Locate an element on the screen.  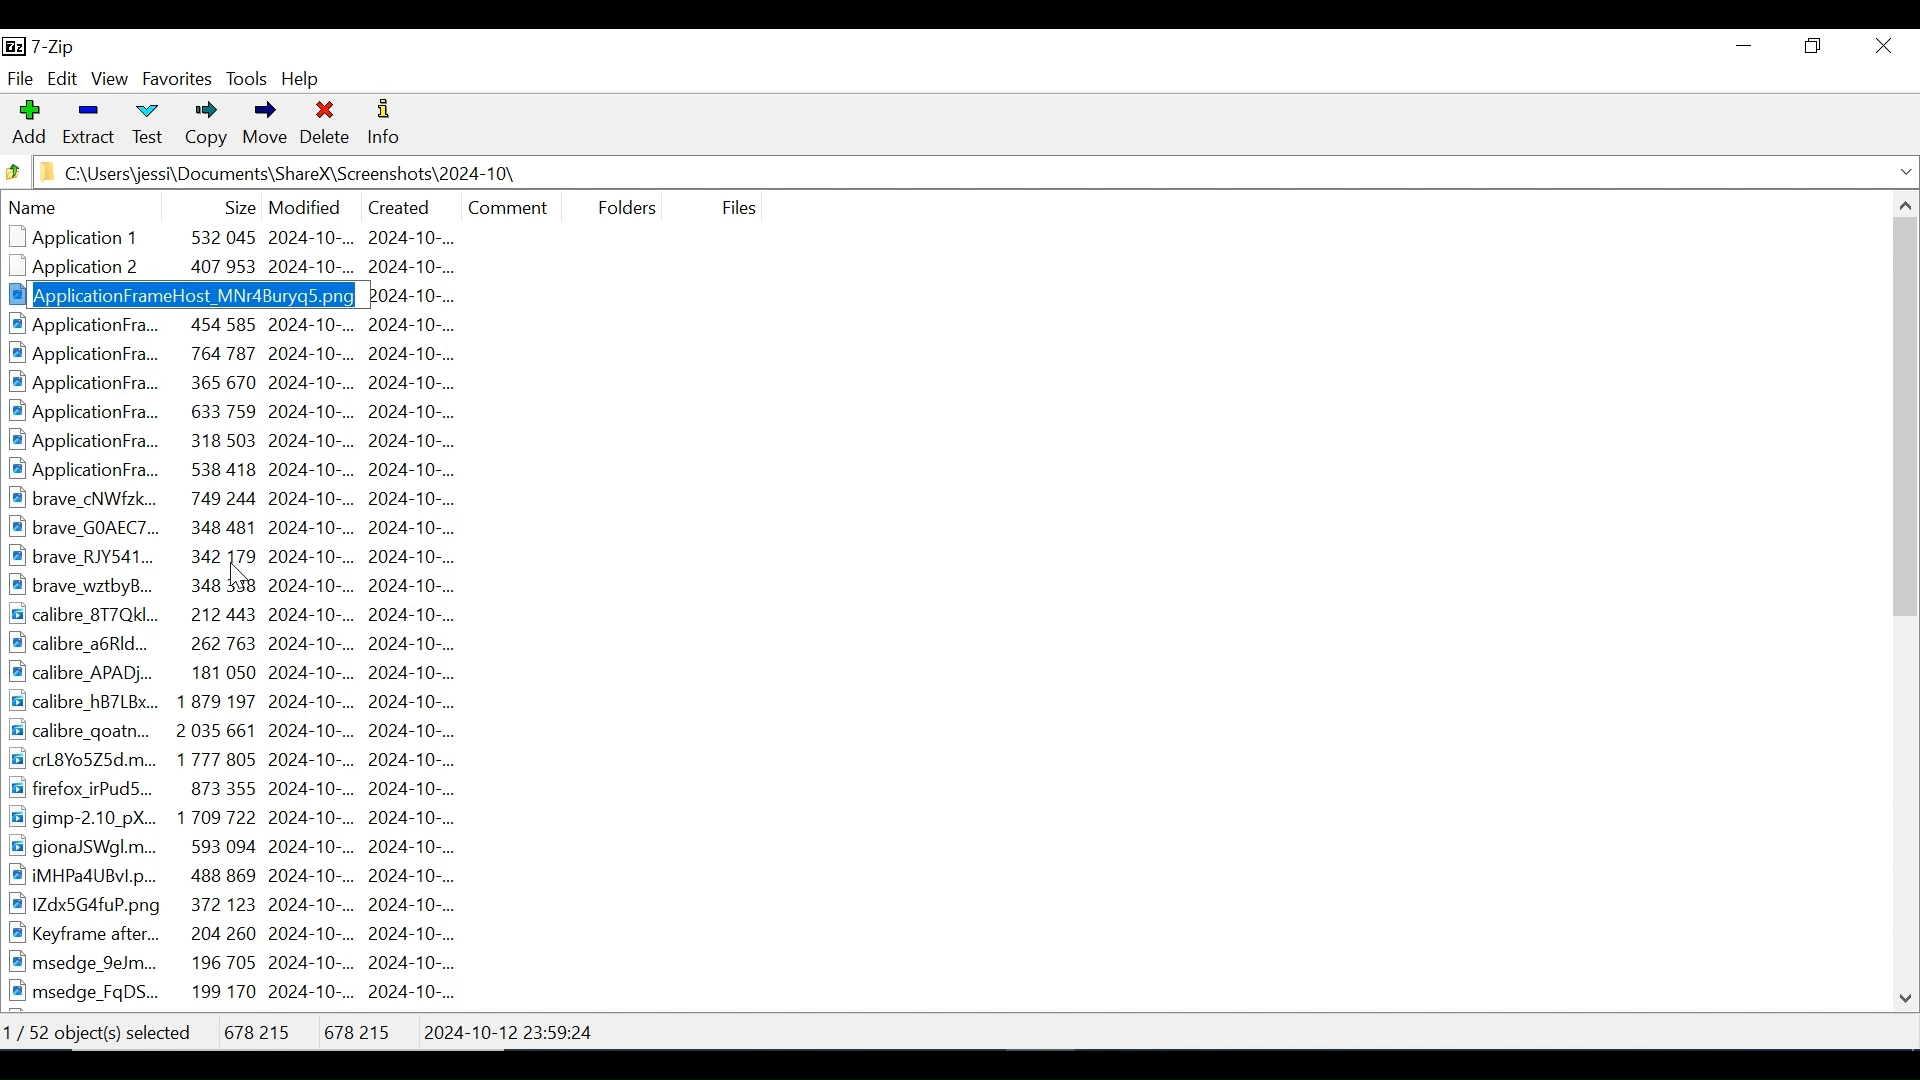
Delete is located at coordinates (326, 126).